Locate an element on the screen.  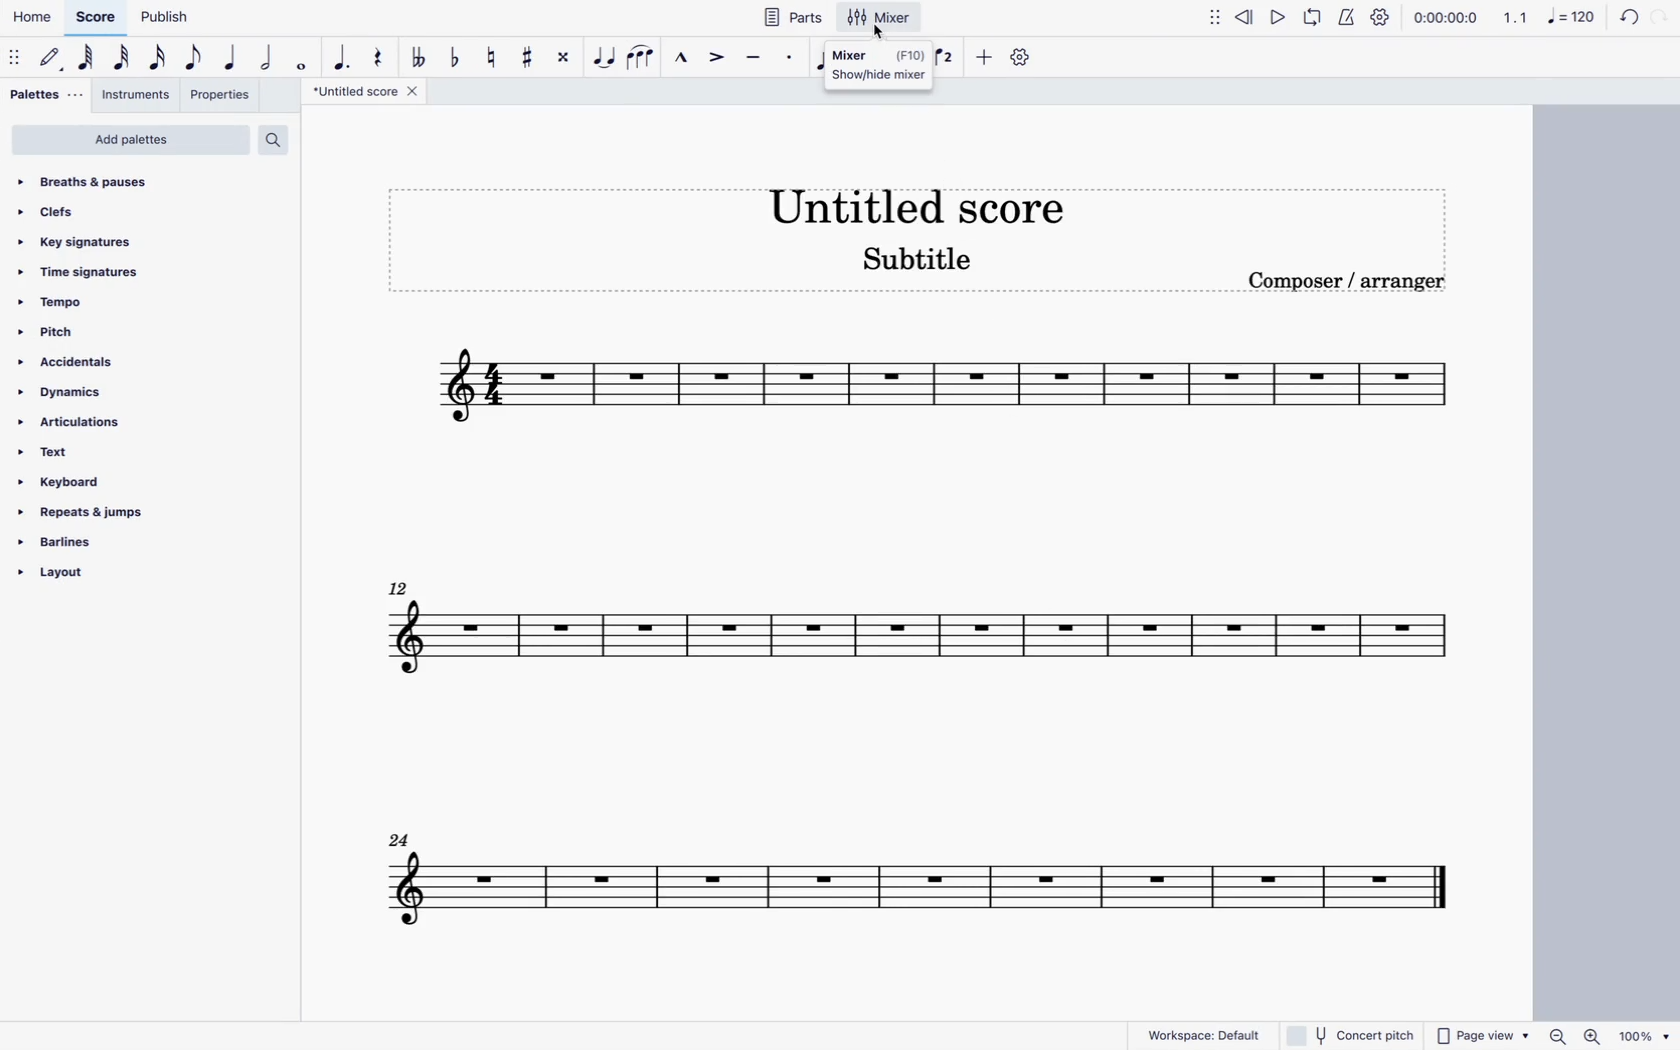
home is located at coordinates (30, 17).